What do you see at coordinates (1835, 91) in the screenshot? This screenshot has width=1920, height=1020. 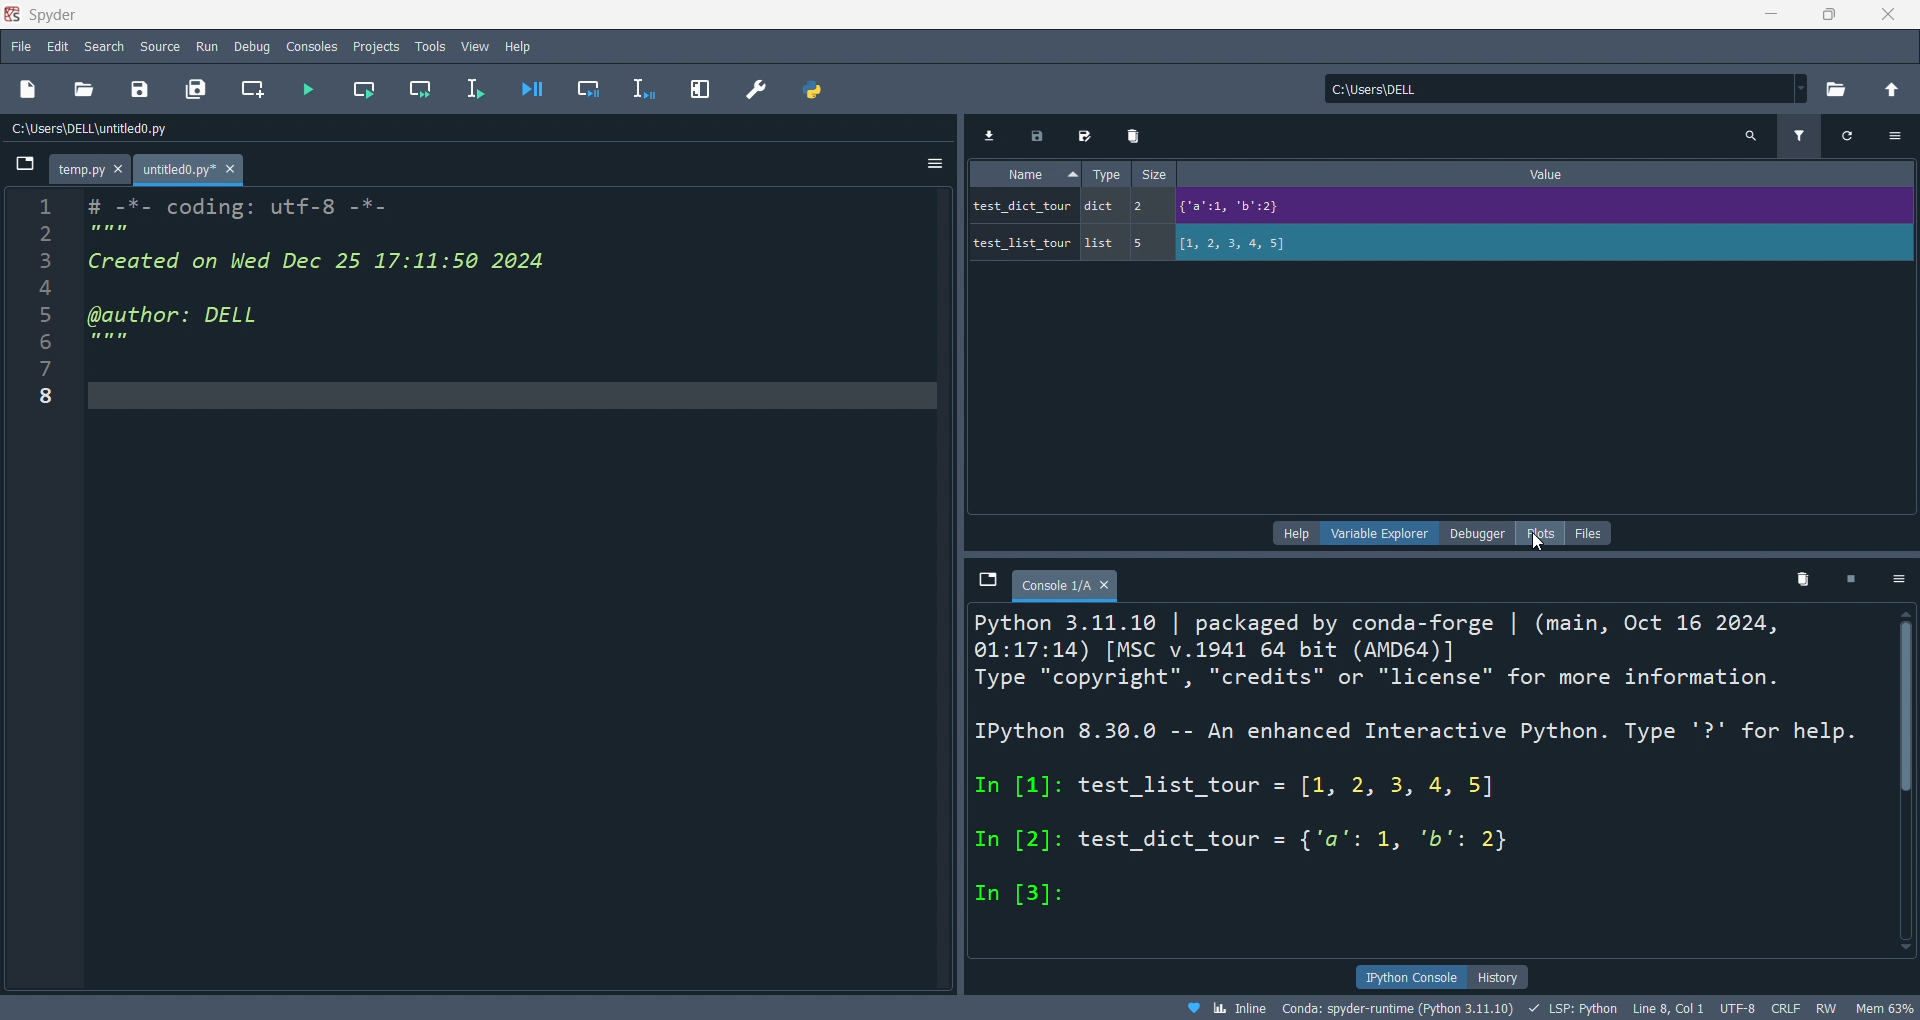 I see `open folder` at bounding box center [1835, 91].